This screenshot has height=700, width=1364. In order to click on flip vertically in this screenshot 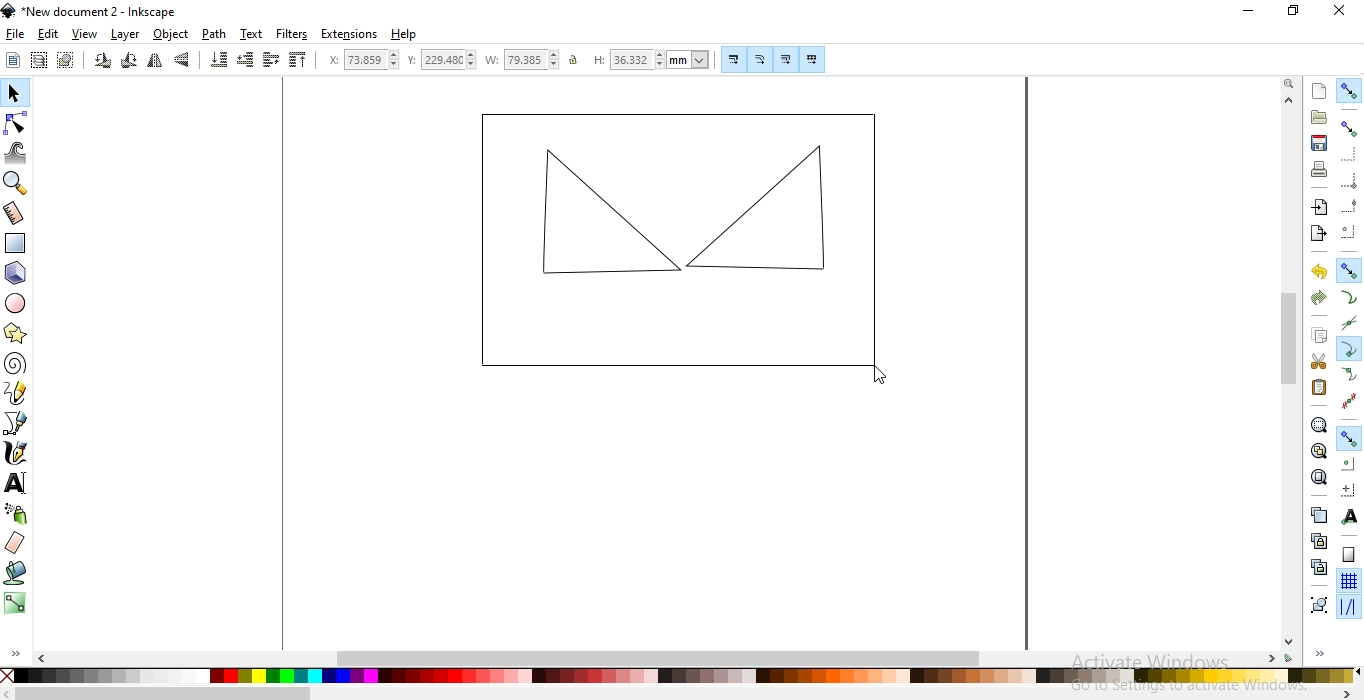, I will do `click(183, 61)`.